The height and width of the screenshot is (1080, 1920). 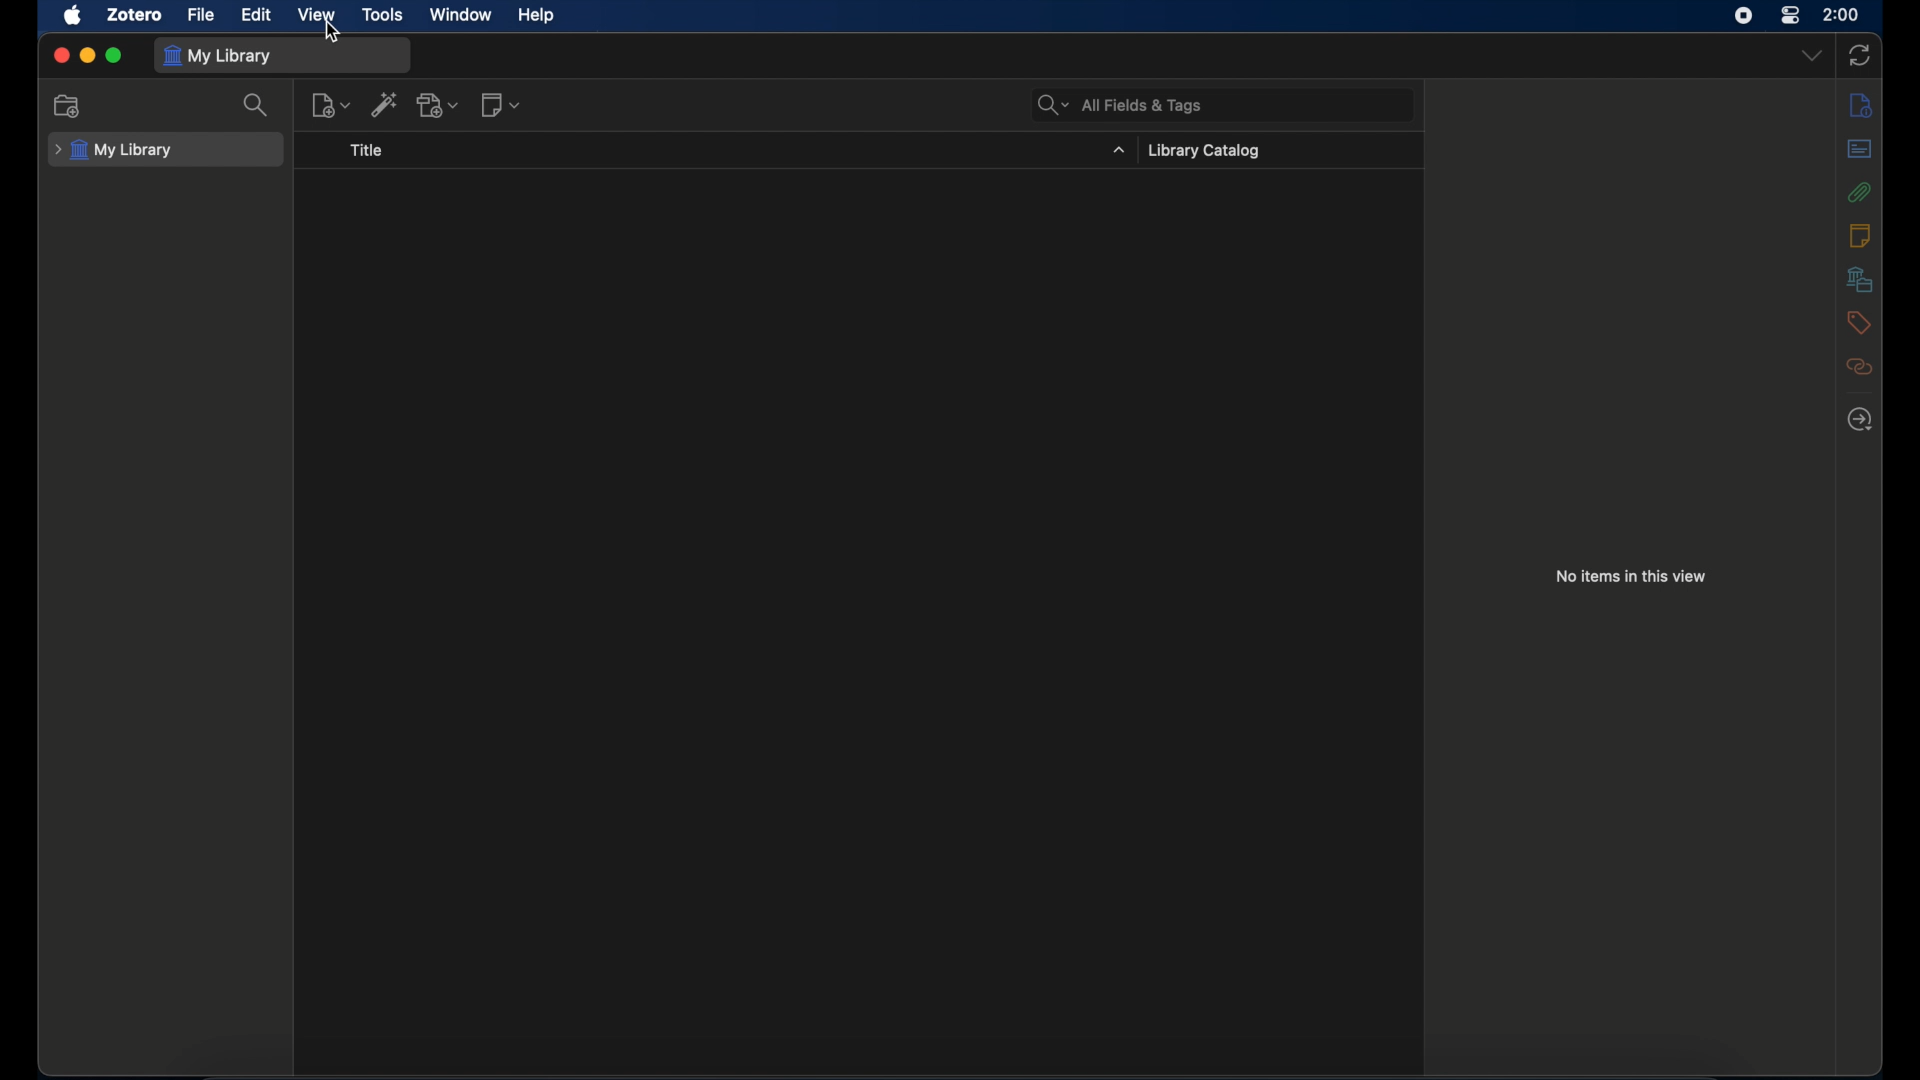 What do you see at coordinates (386, 104) in the screenshot?
I see `add item by identifier` at bounding box center [386, 104].